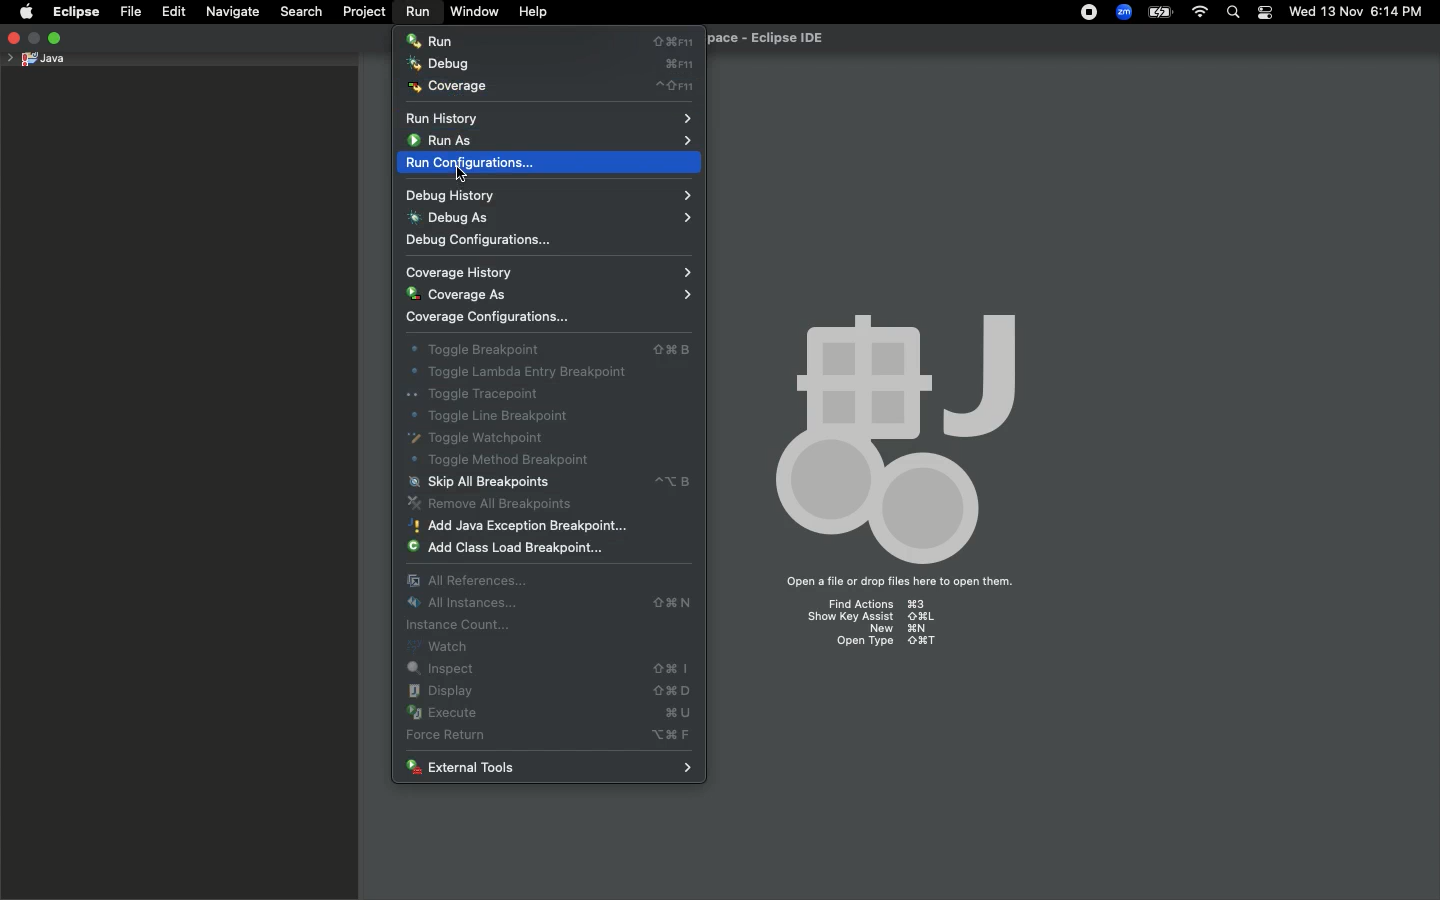 The width and height of the screenshot is (1440, 900). Describe the element at coordinates (1364, 11) in the screenshot. I see `Date/time` at that location.